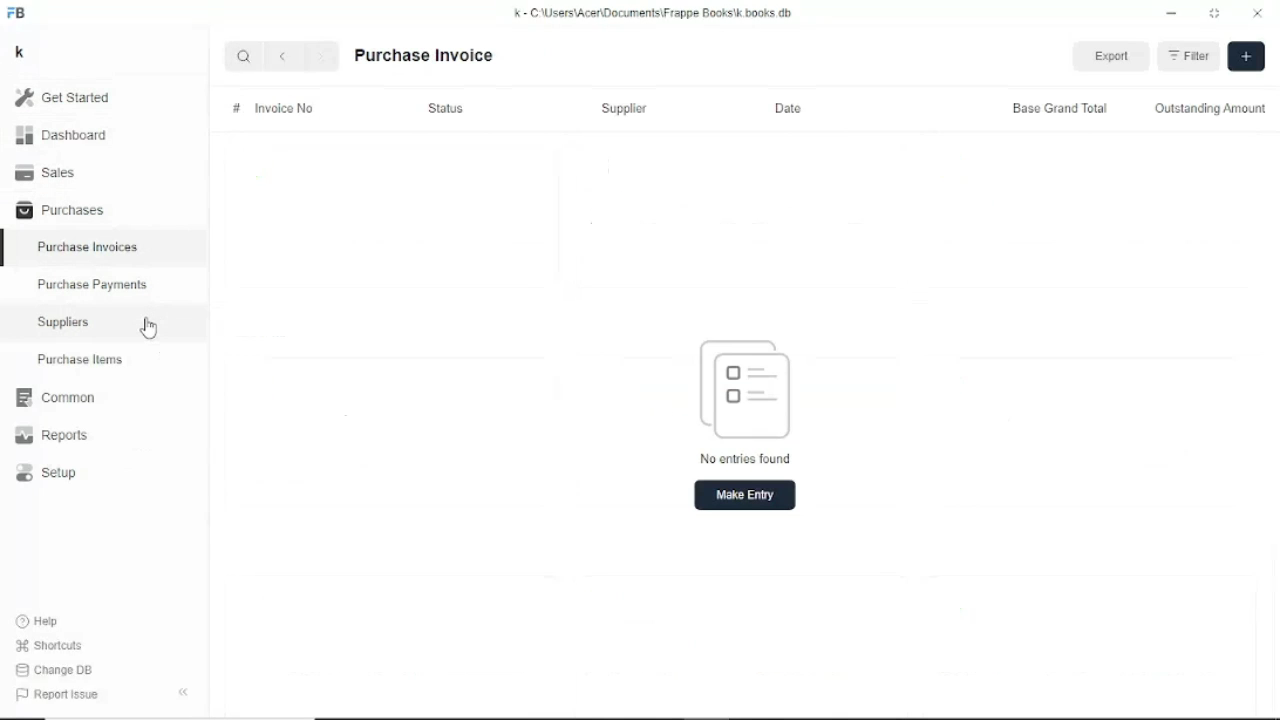 This screenshot has width=1280, height=720. Describe the element at coordinates (284, 108) in the screenshot. I see `Invoice No` at that location.